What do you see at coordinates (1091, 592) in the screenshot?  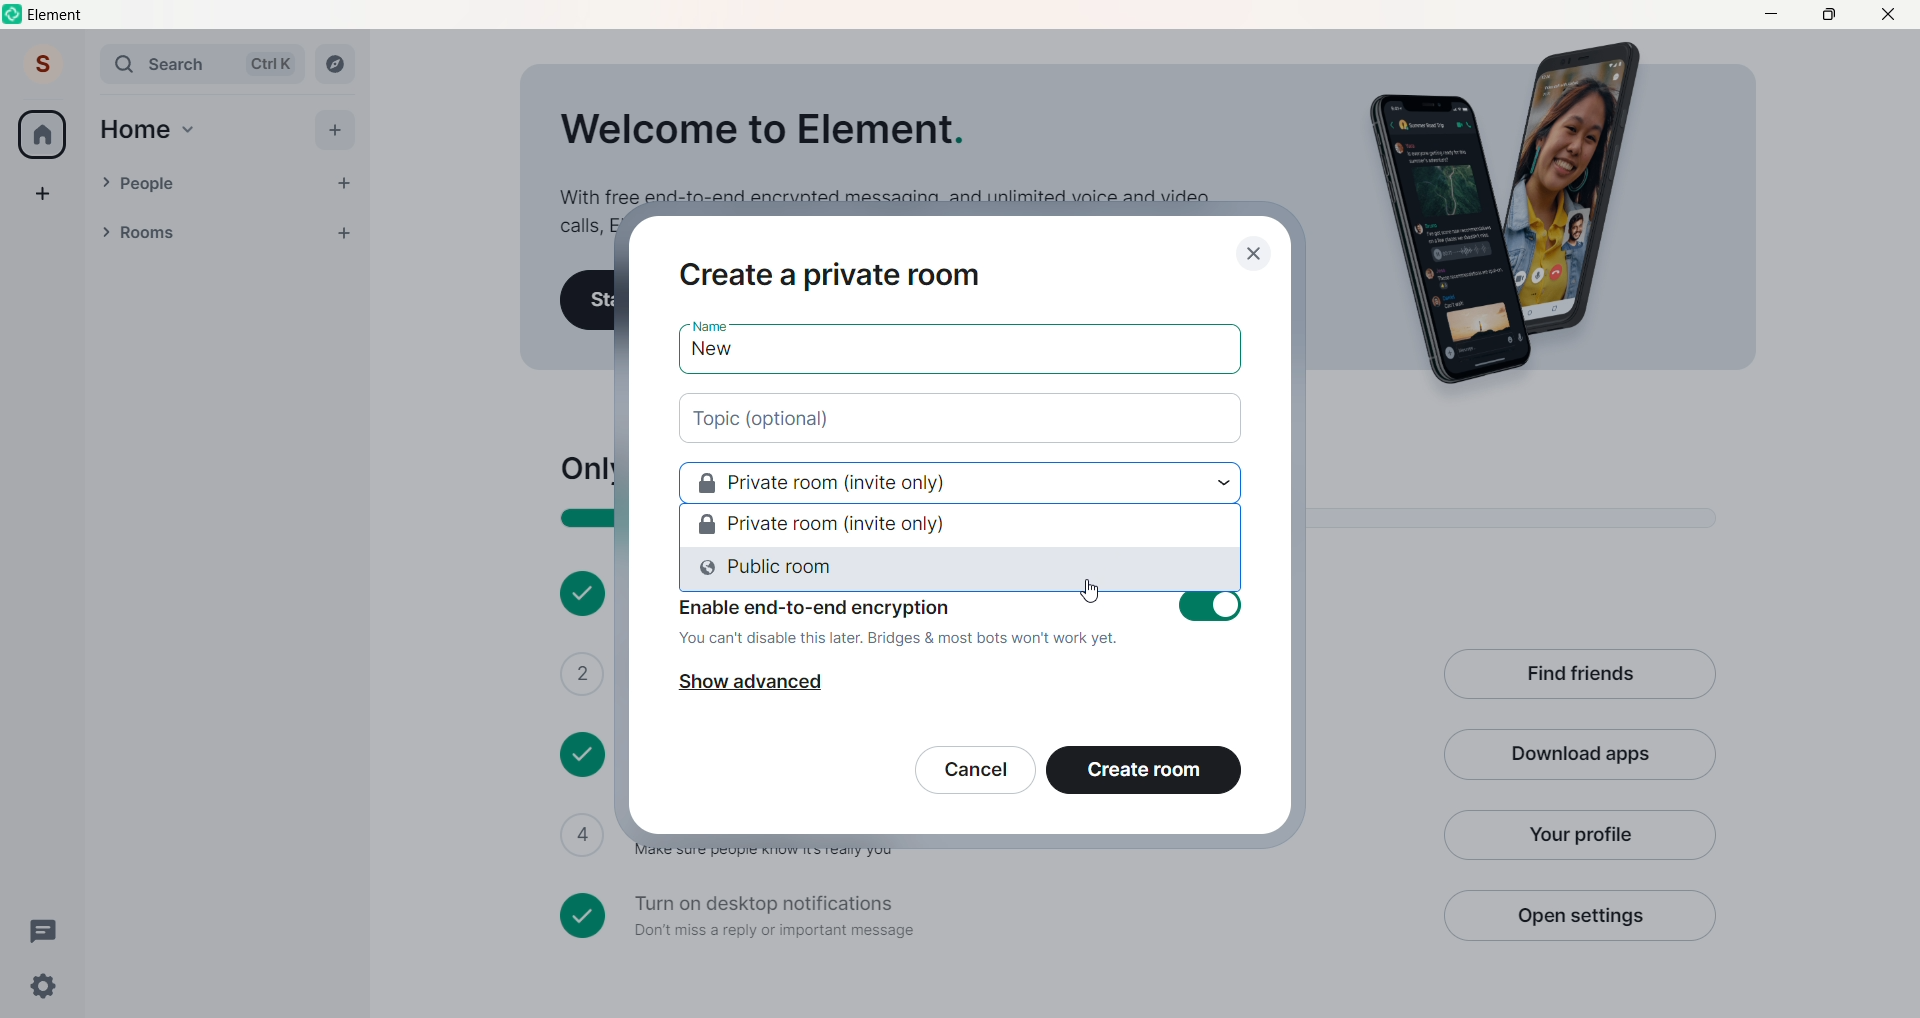 I see `Cursor` at bounding box center [1091, 592].